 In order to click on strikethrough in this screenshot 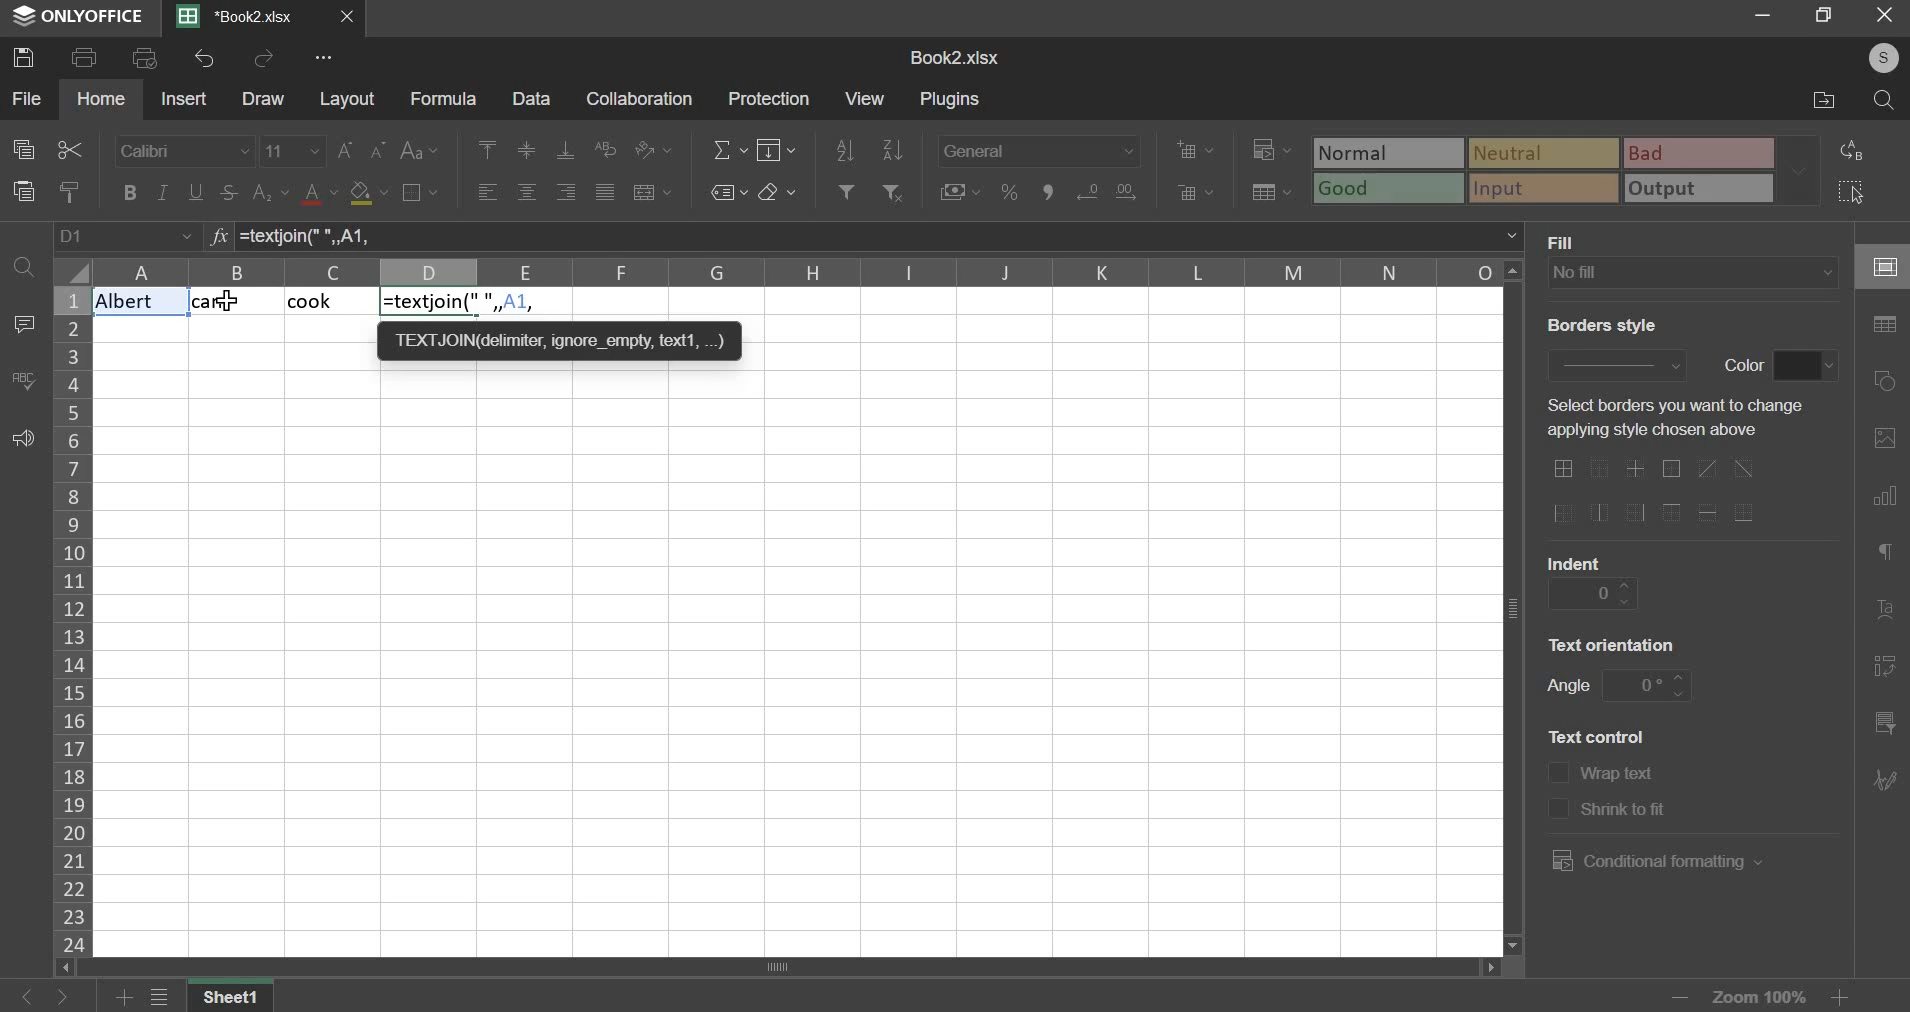, I will do `click(227, 192)`.